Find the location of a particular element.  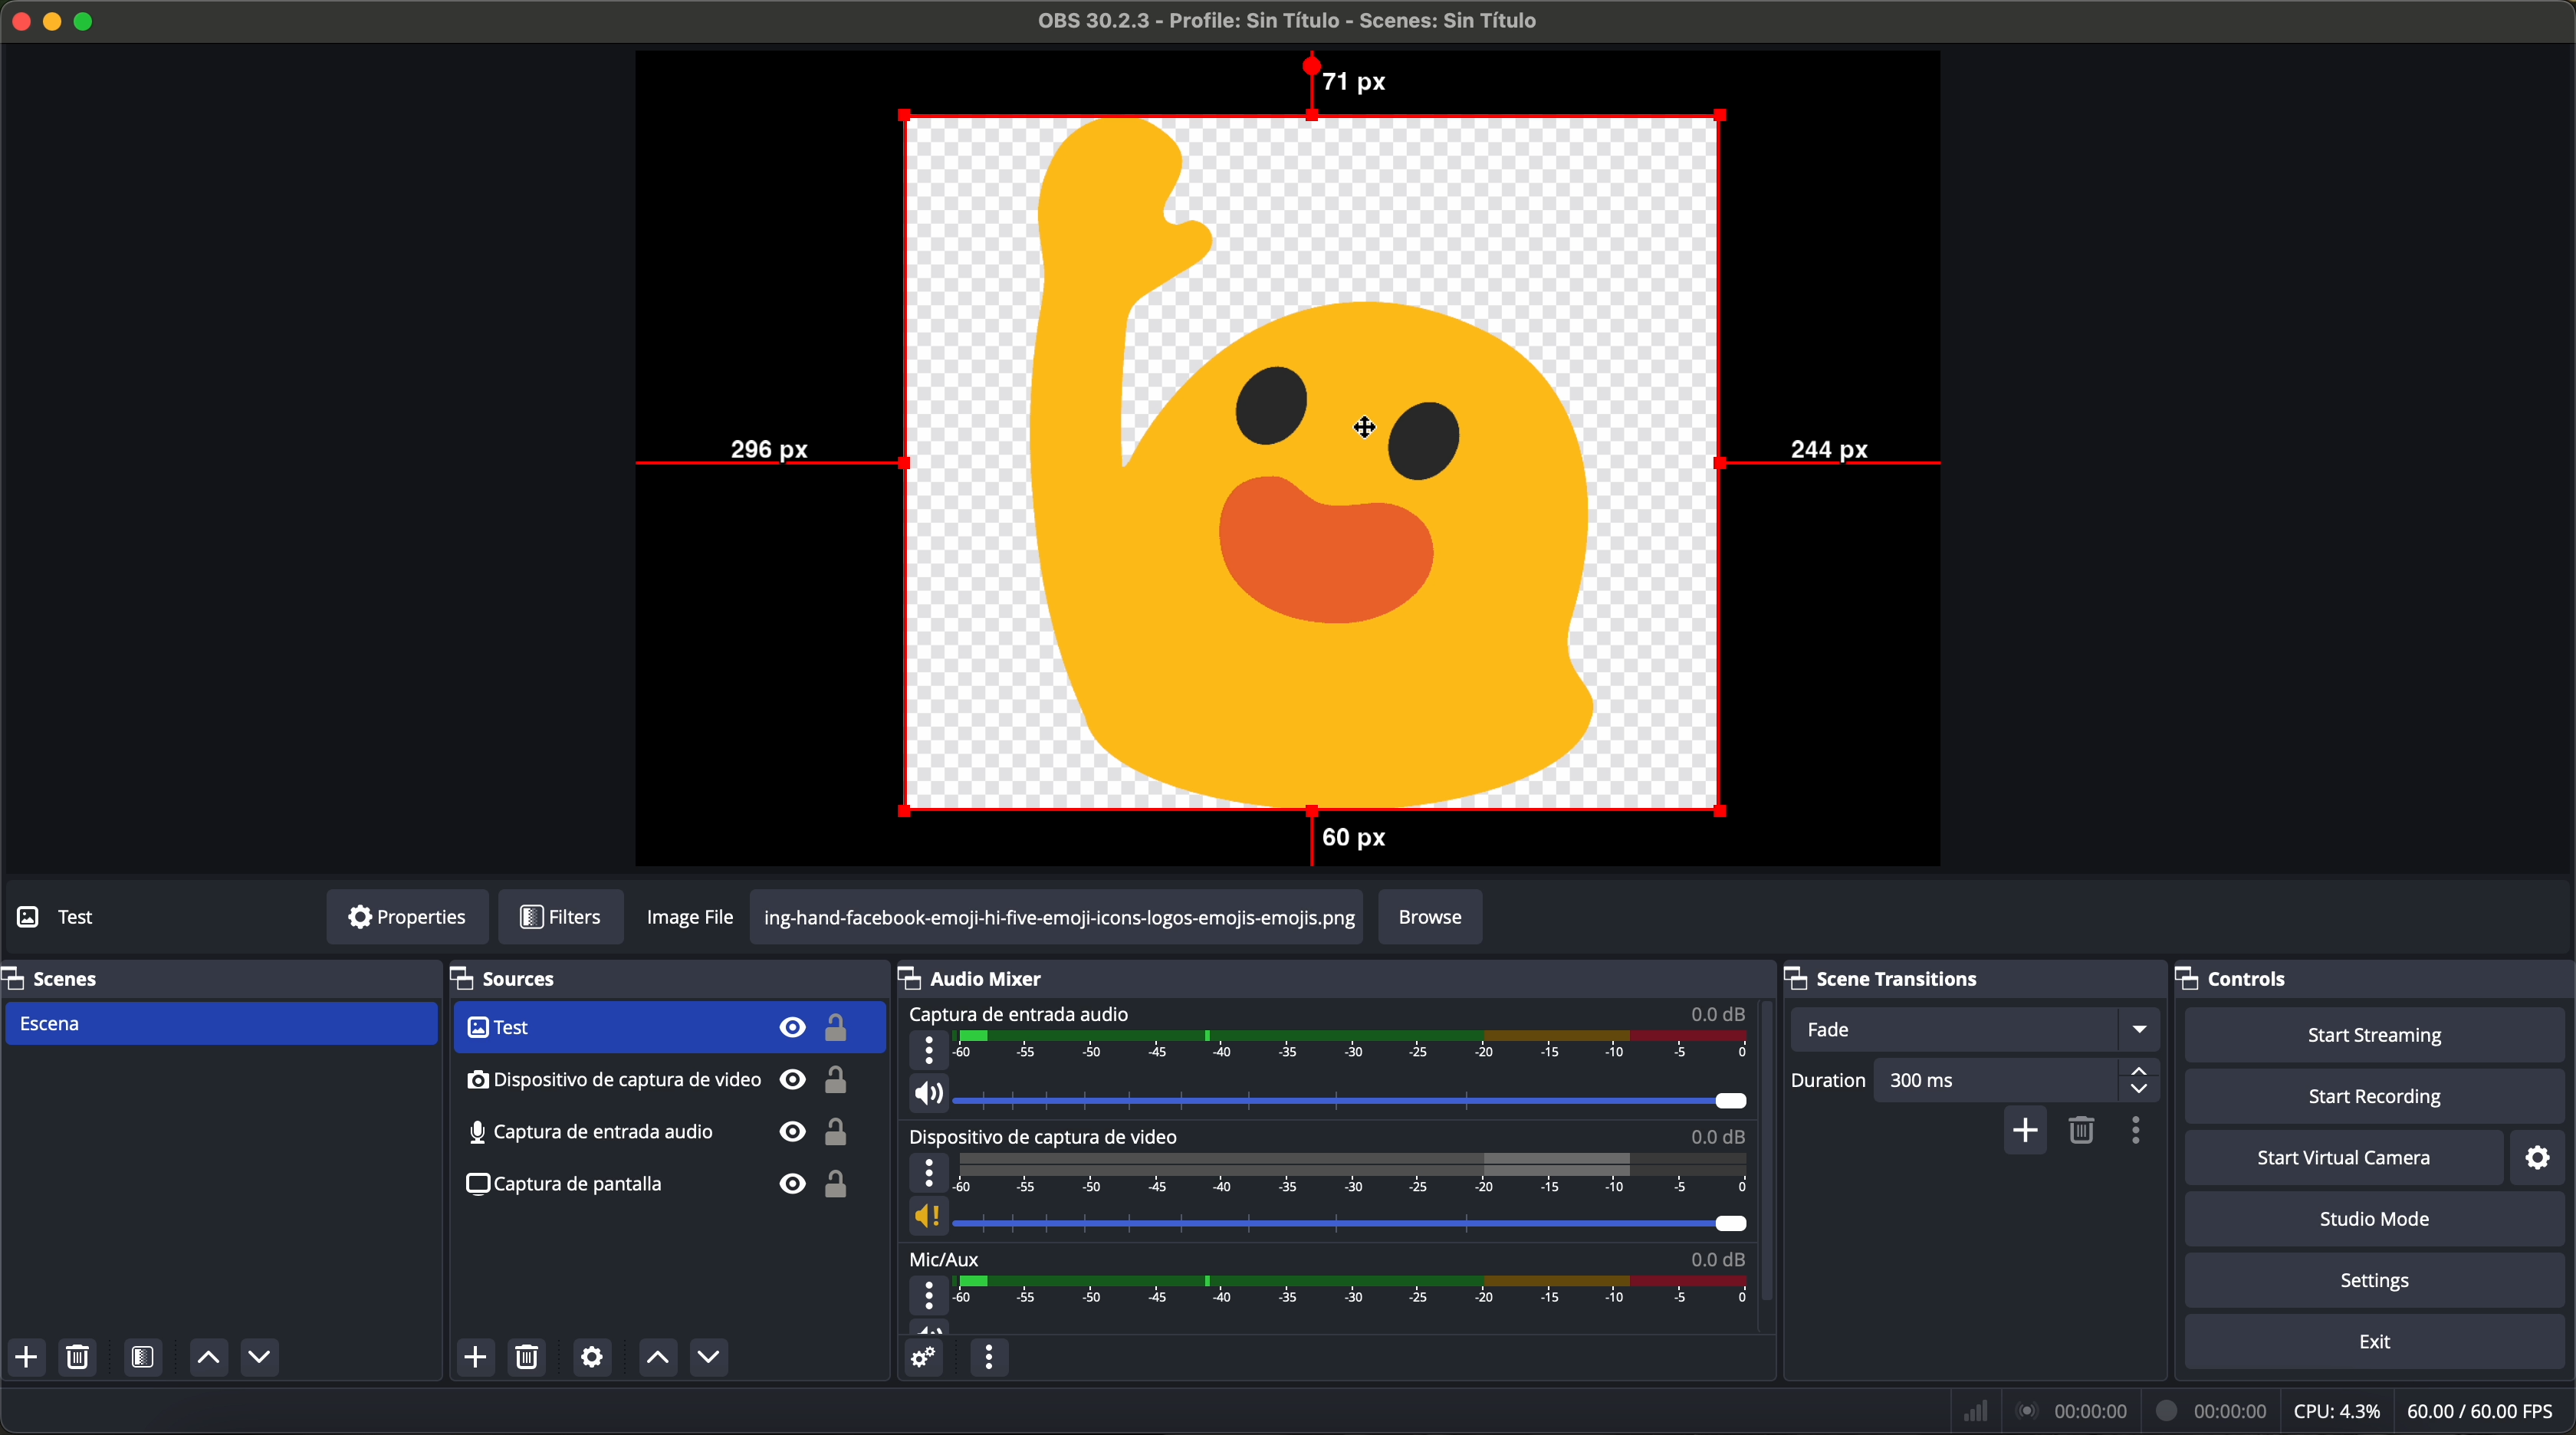

open scene filters is located at coordinates (146, 1359).